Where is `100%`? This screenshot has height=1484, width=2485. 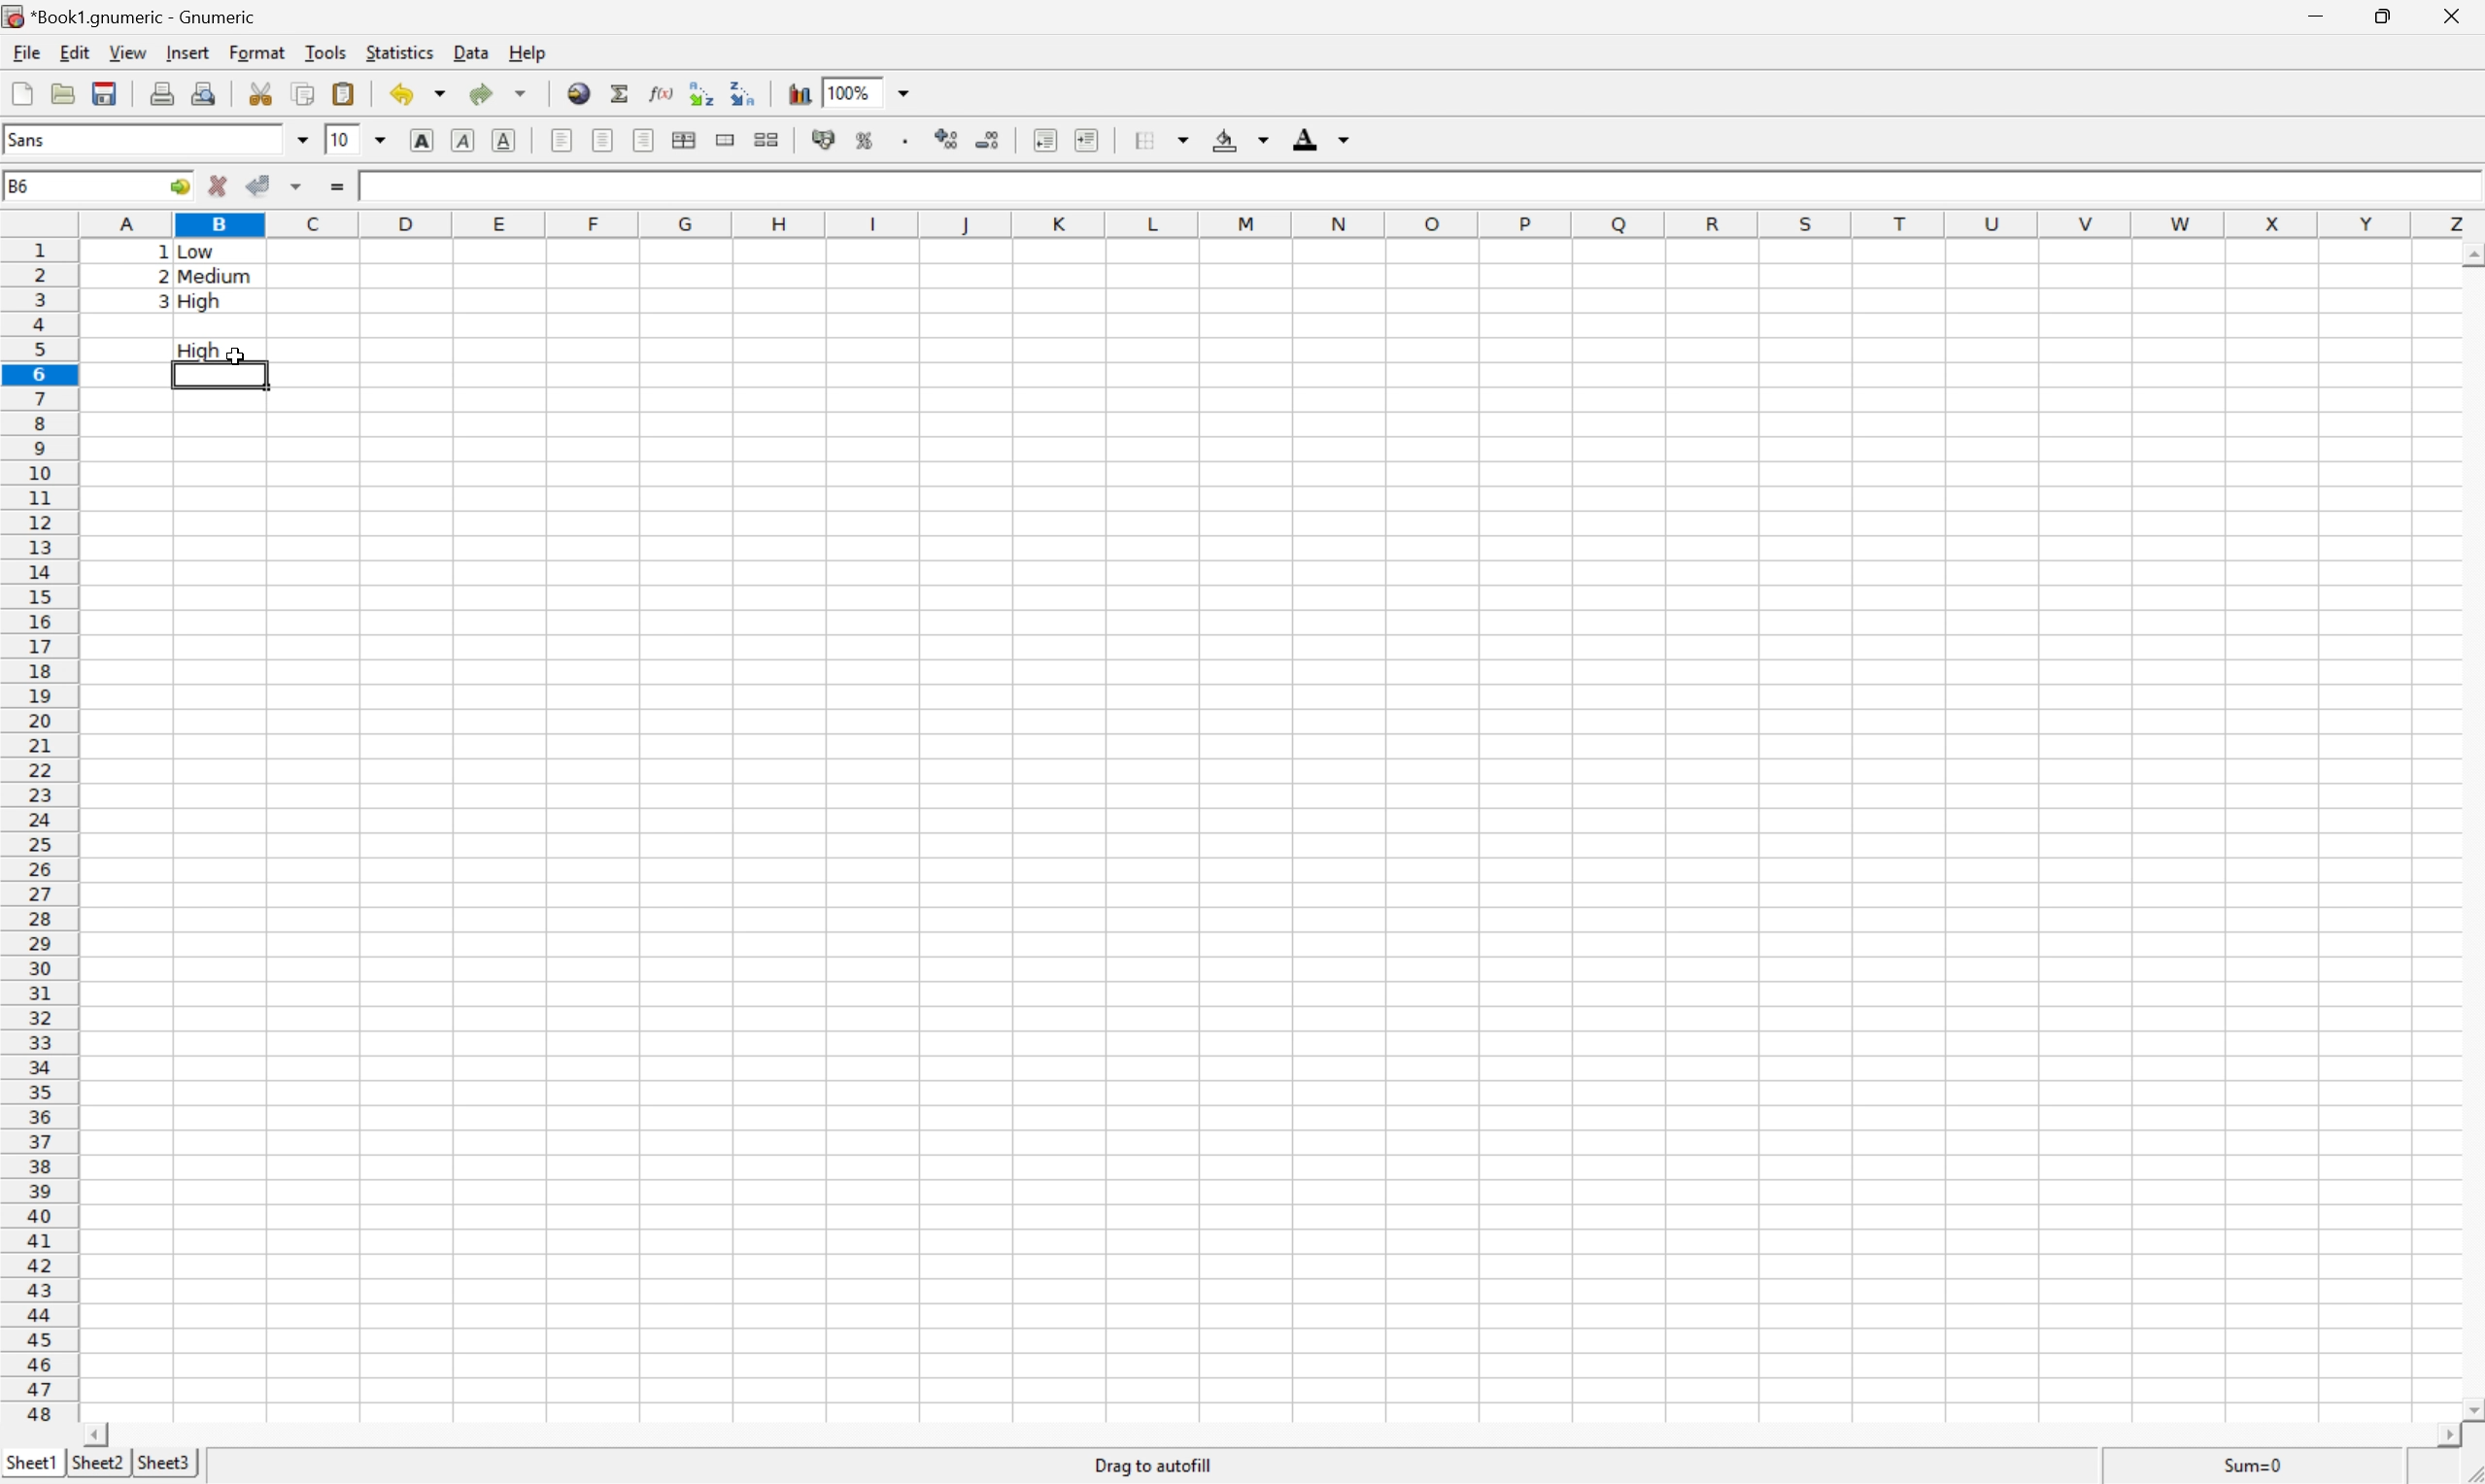
100% is located at coordinates (853, 91).